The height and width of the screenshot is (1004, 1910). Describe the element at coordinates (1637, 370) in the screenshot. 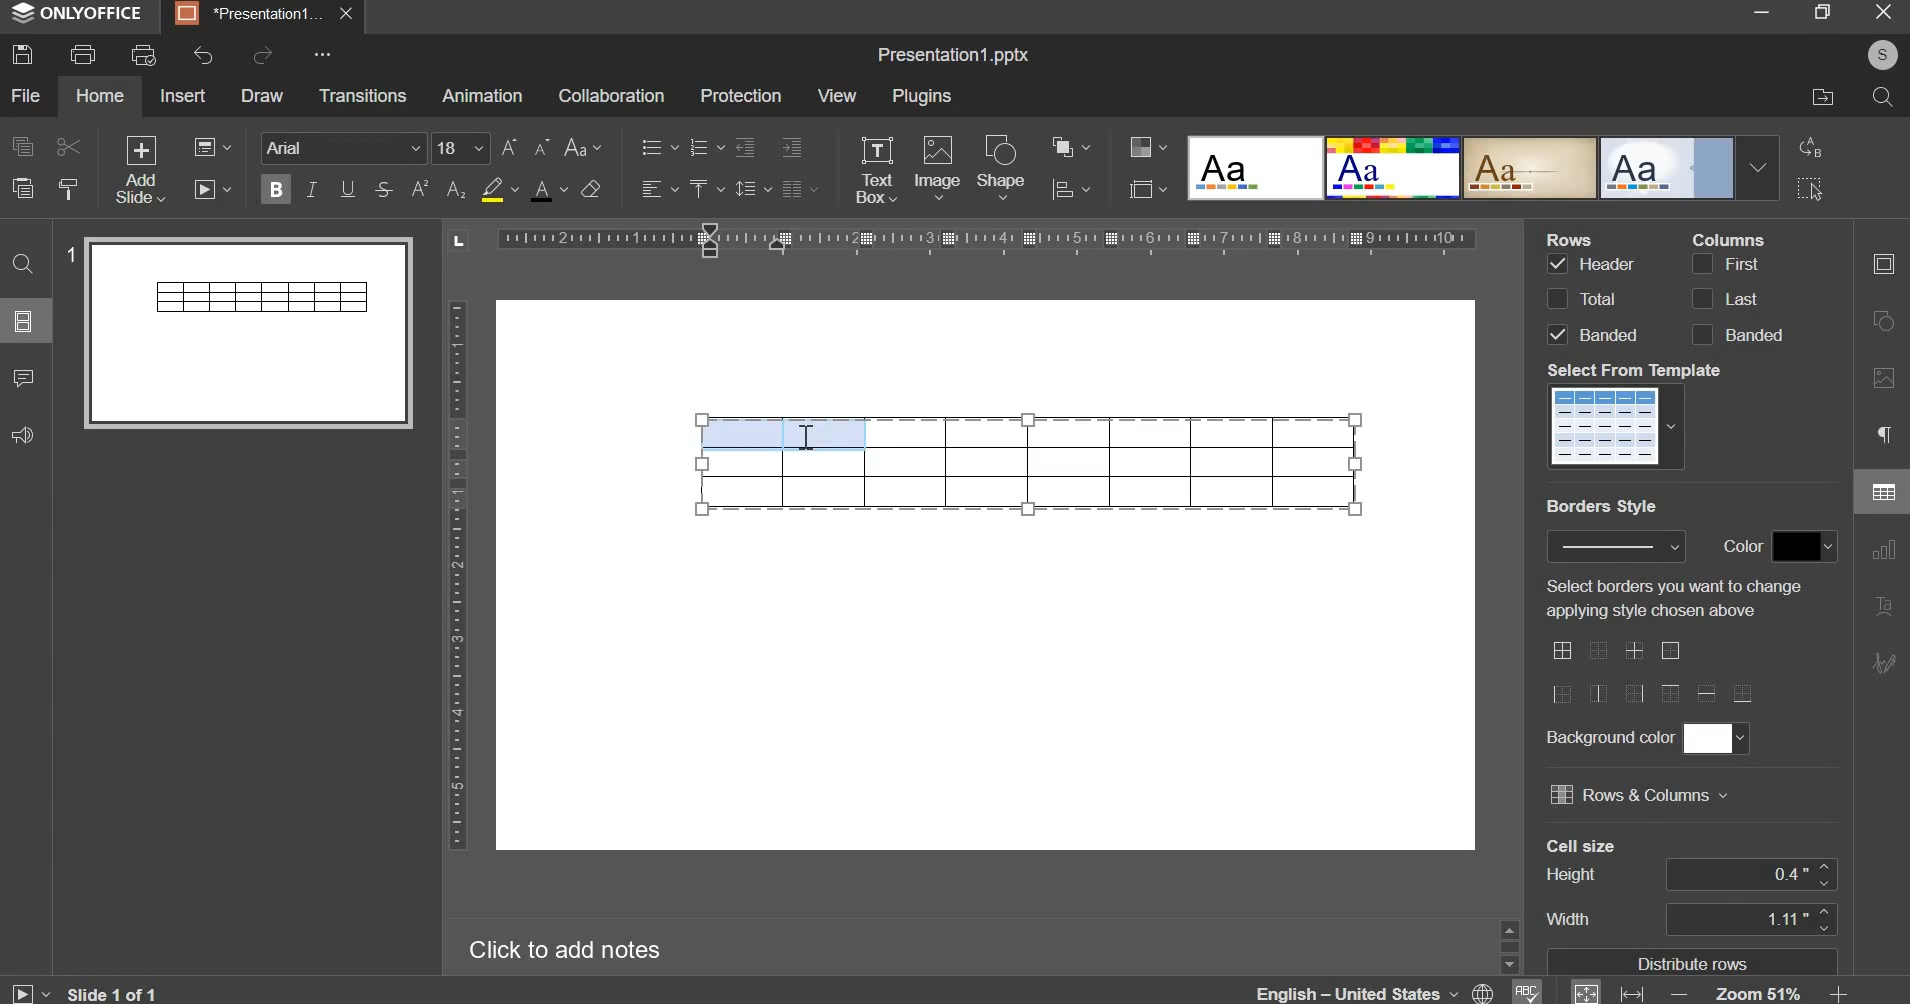

I see `Select From Templete` at that location.